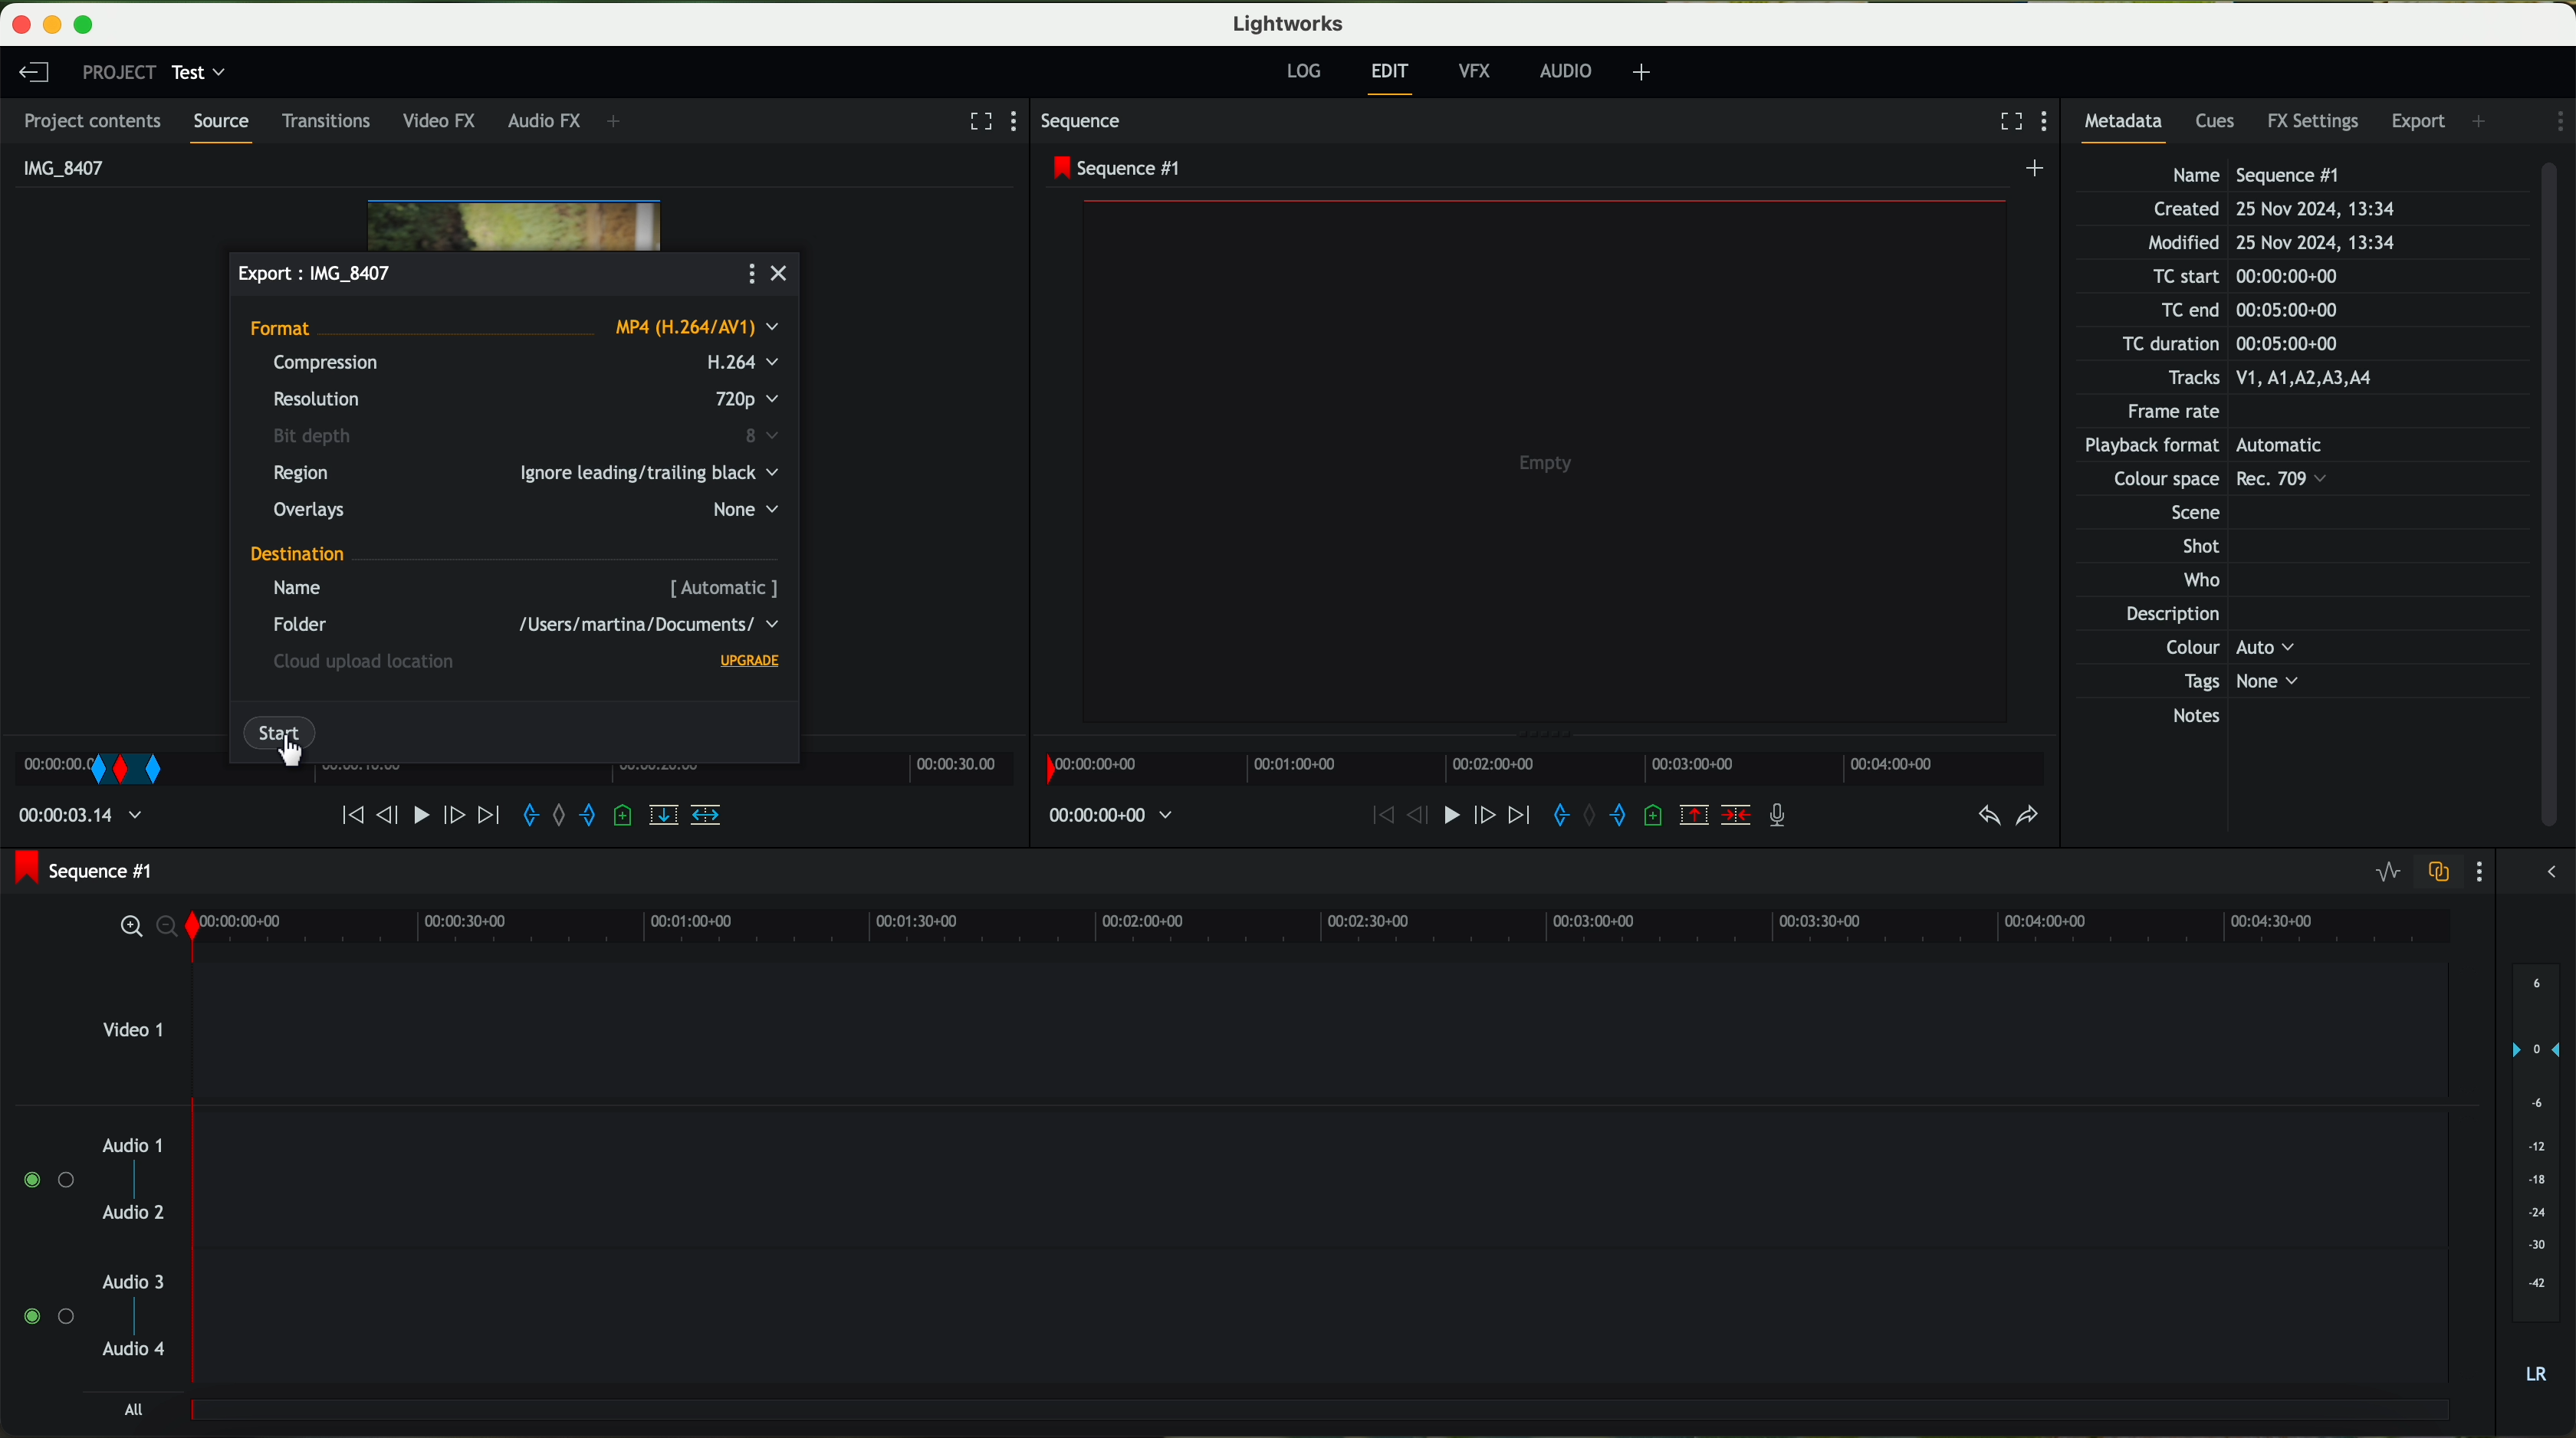  I want to click on add an in mark, so click(533, 818).